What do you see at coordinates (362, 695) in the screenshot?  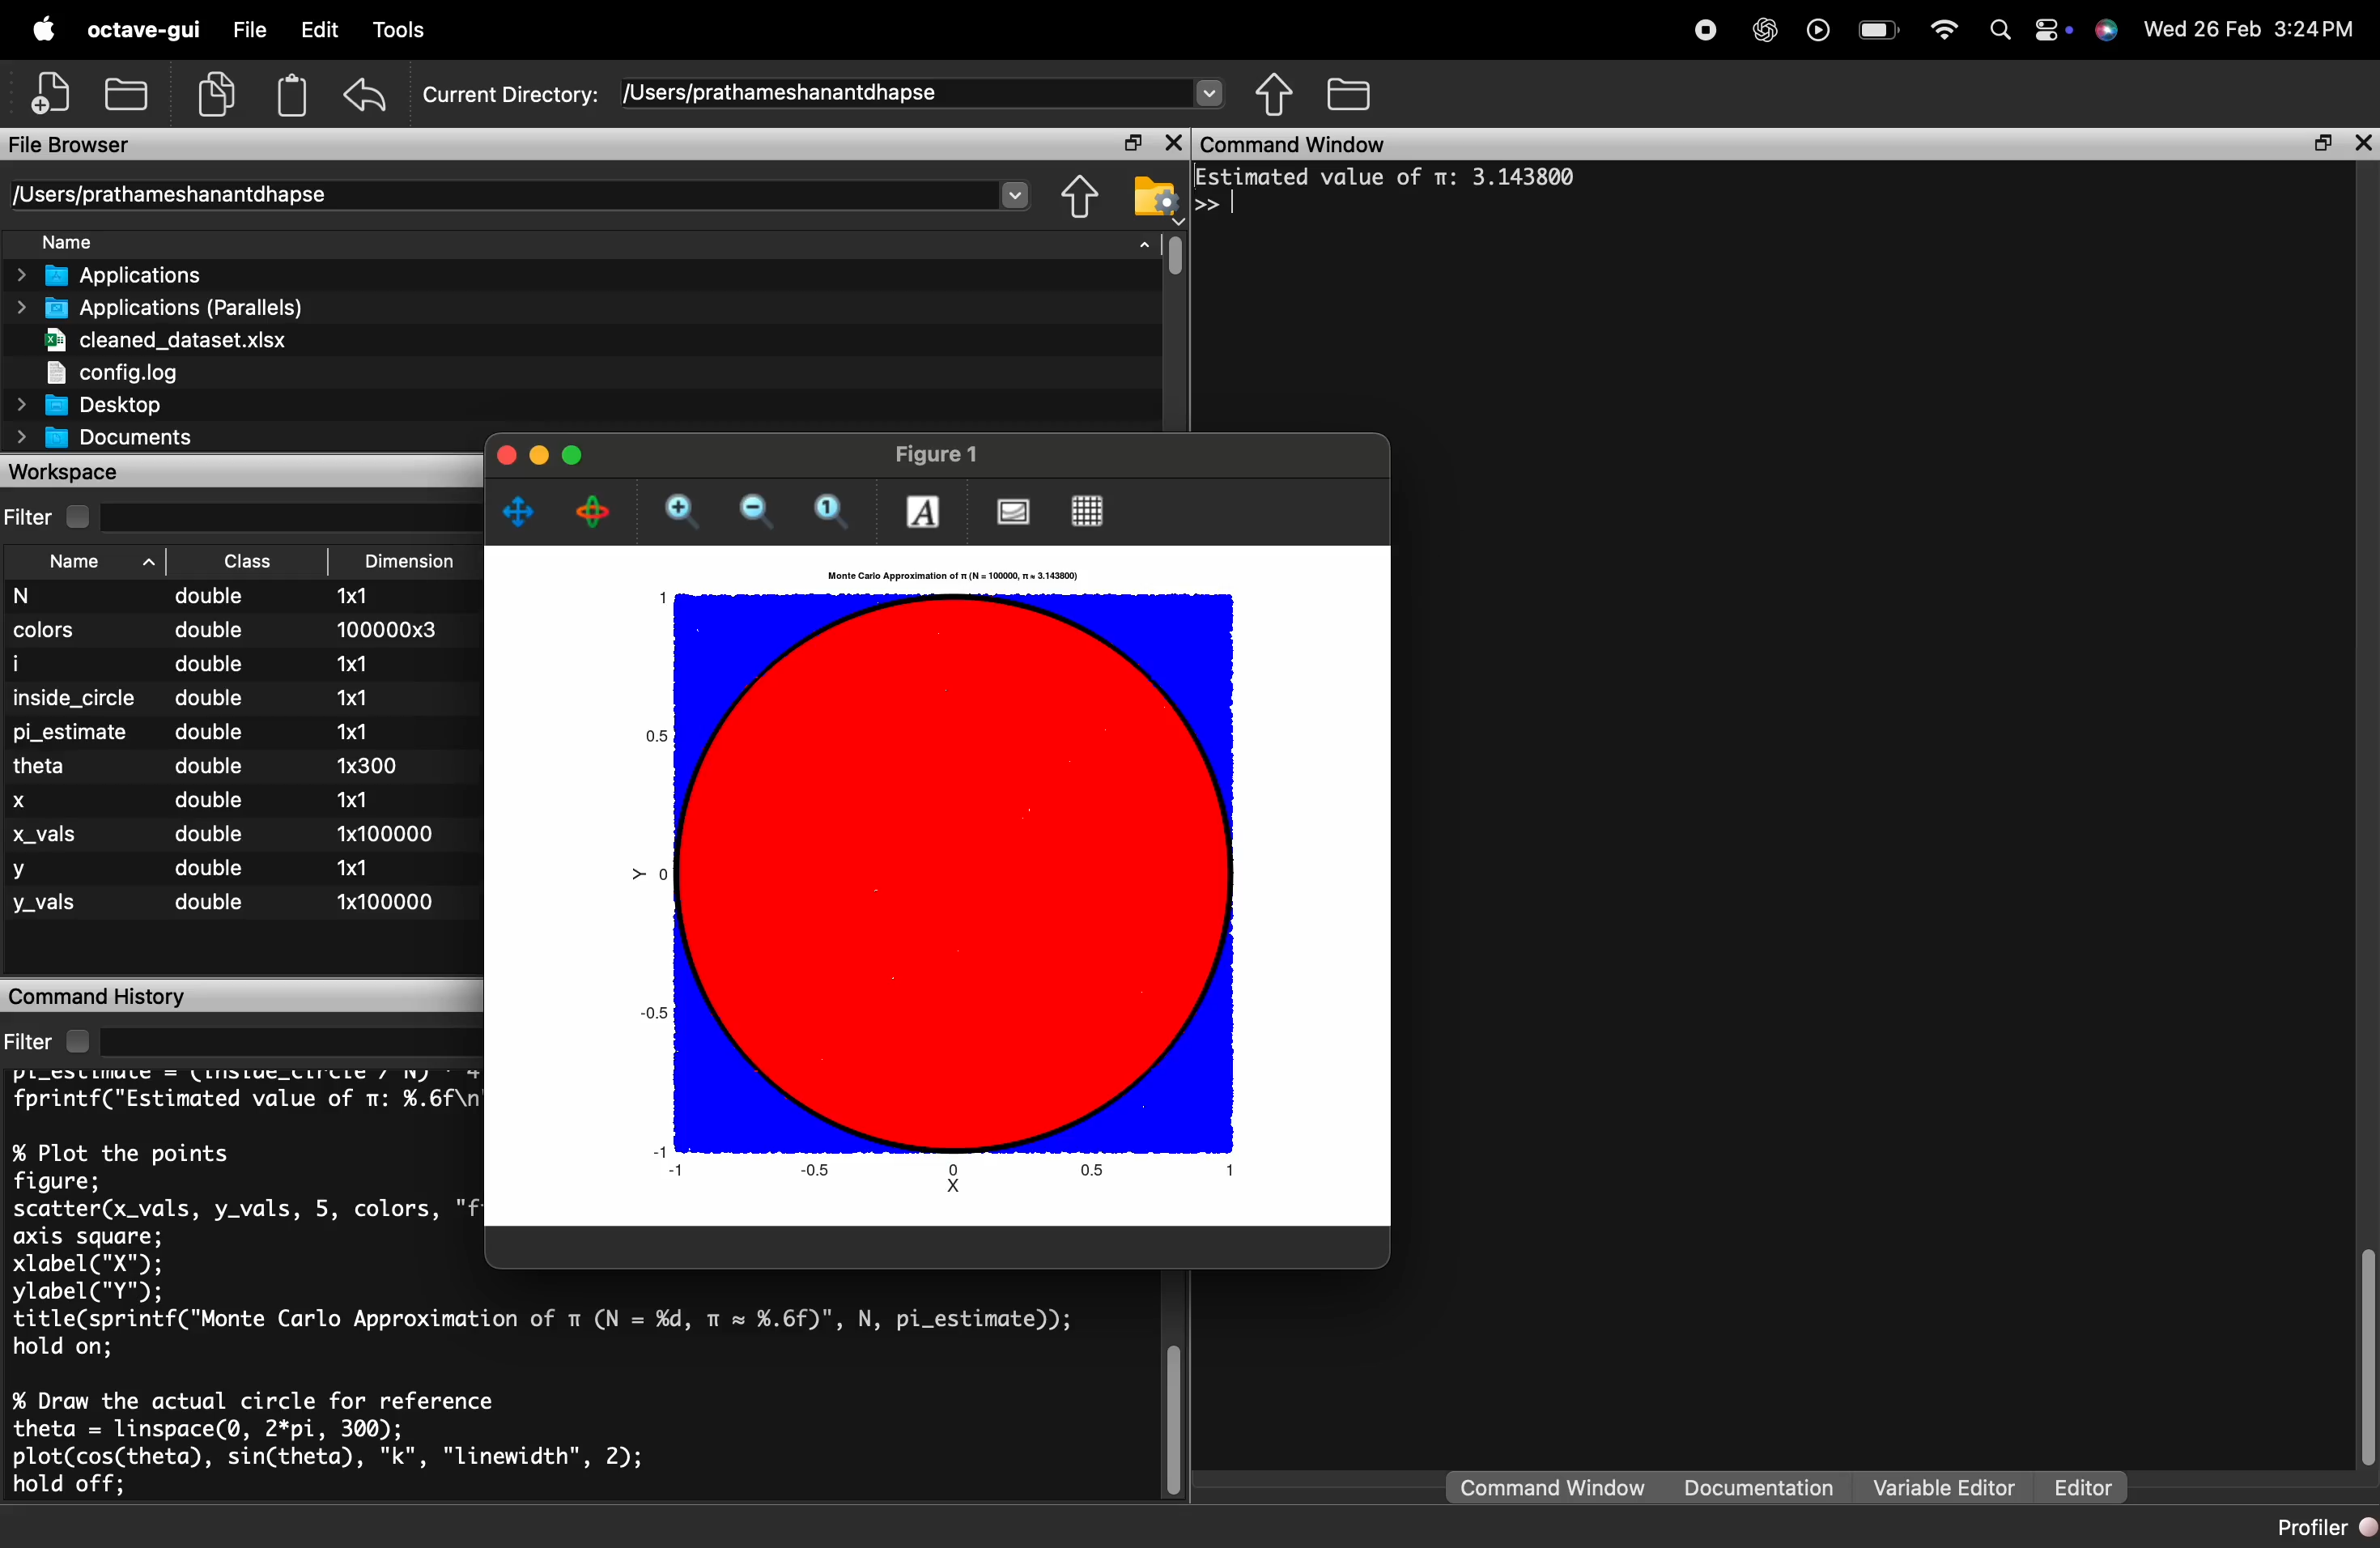 I see `1x1` at bounding box center [362, 695].